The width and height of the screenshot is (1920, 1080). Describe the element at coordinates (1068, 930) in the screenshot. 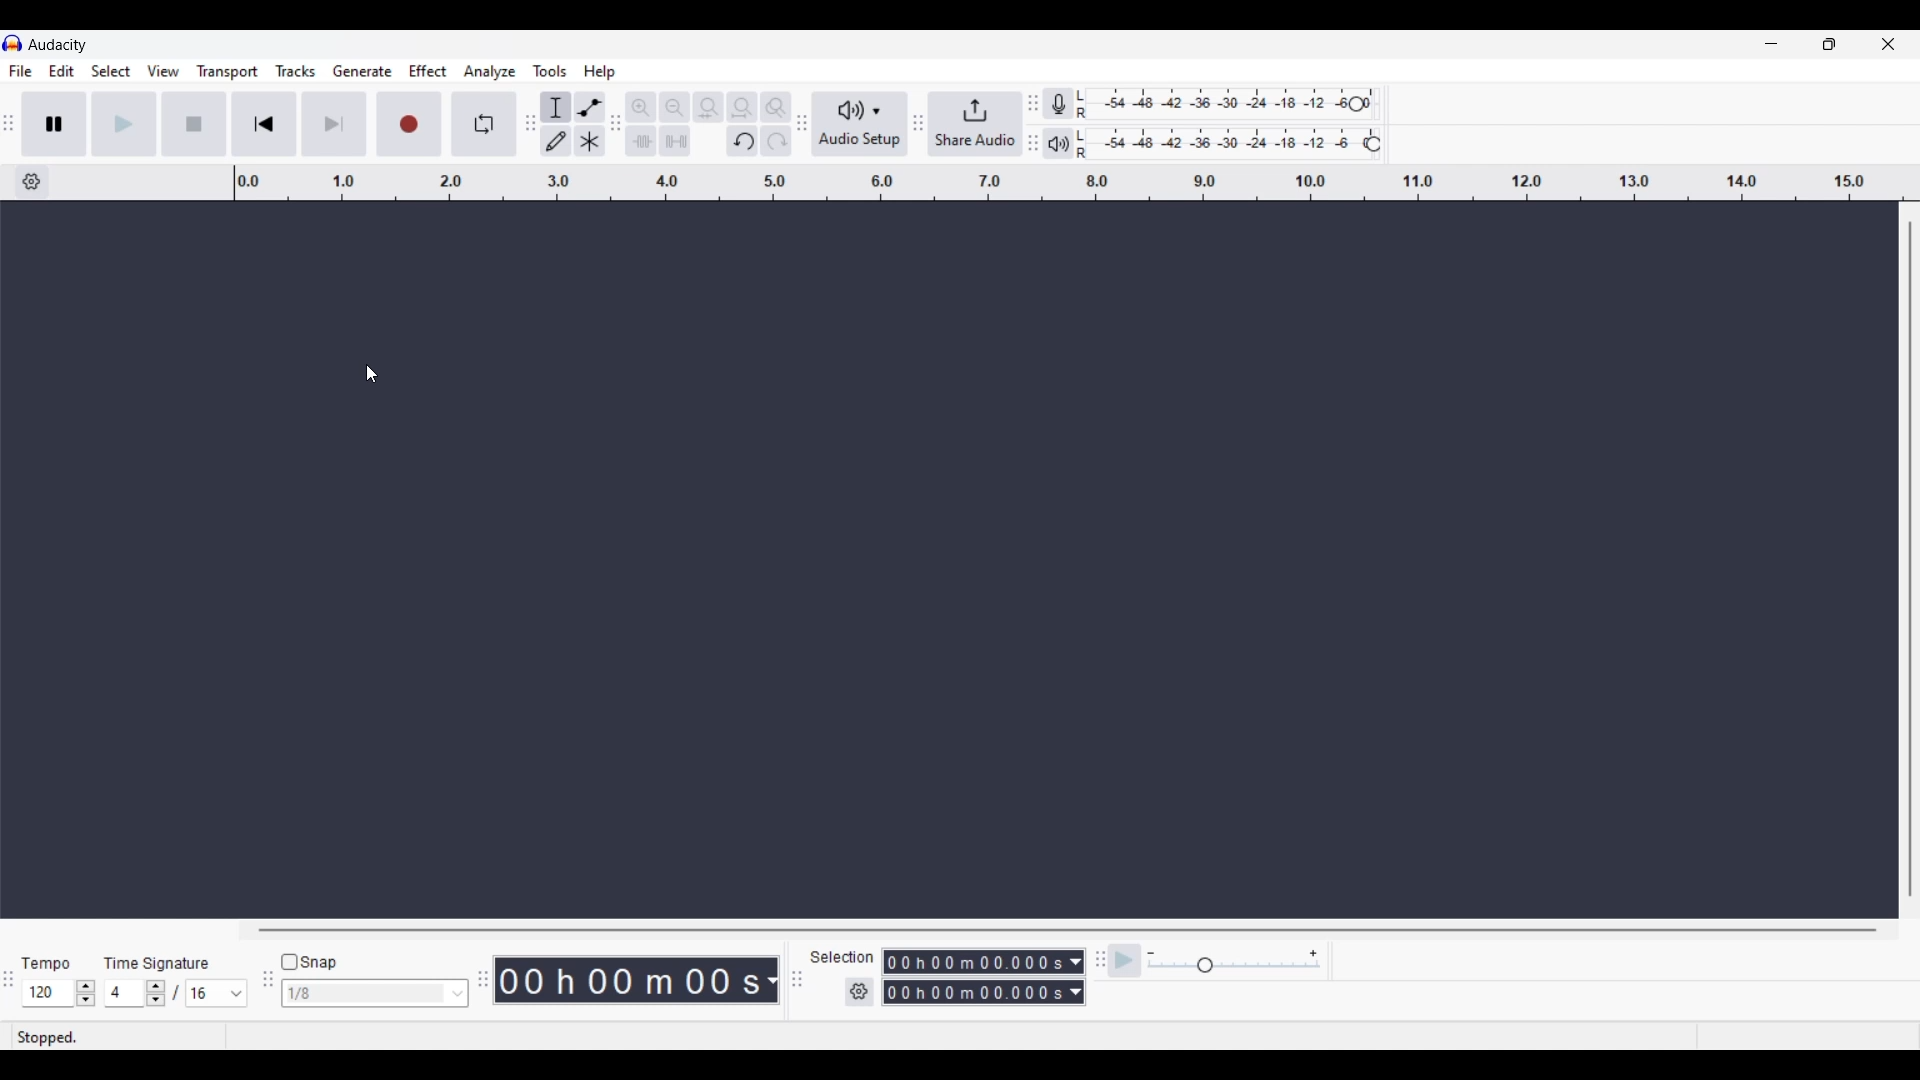

I see `Horizontal slide bar` at that location.